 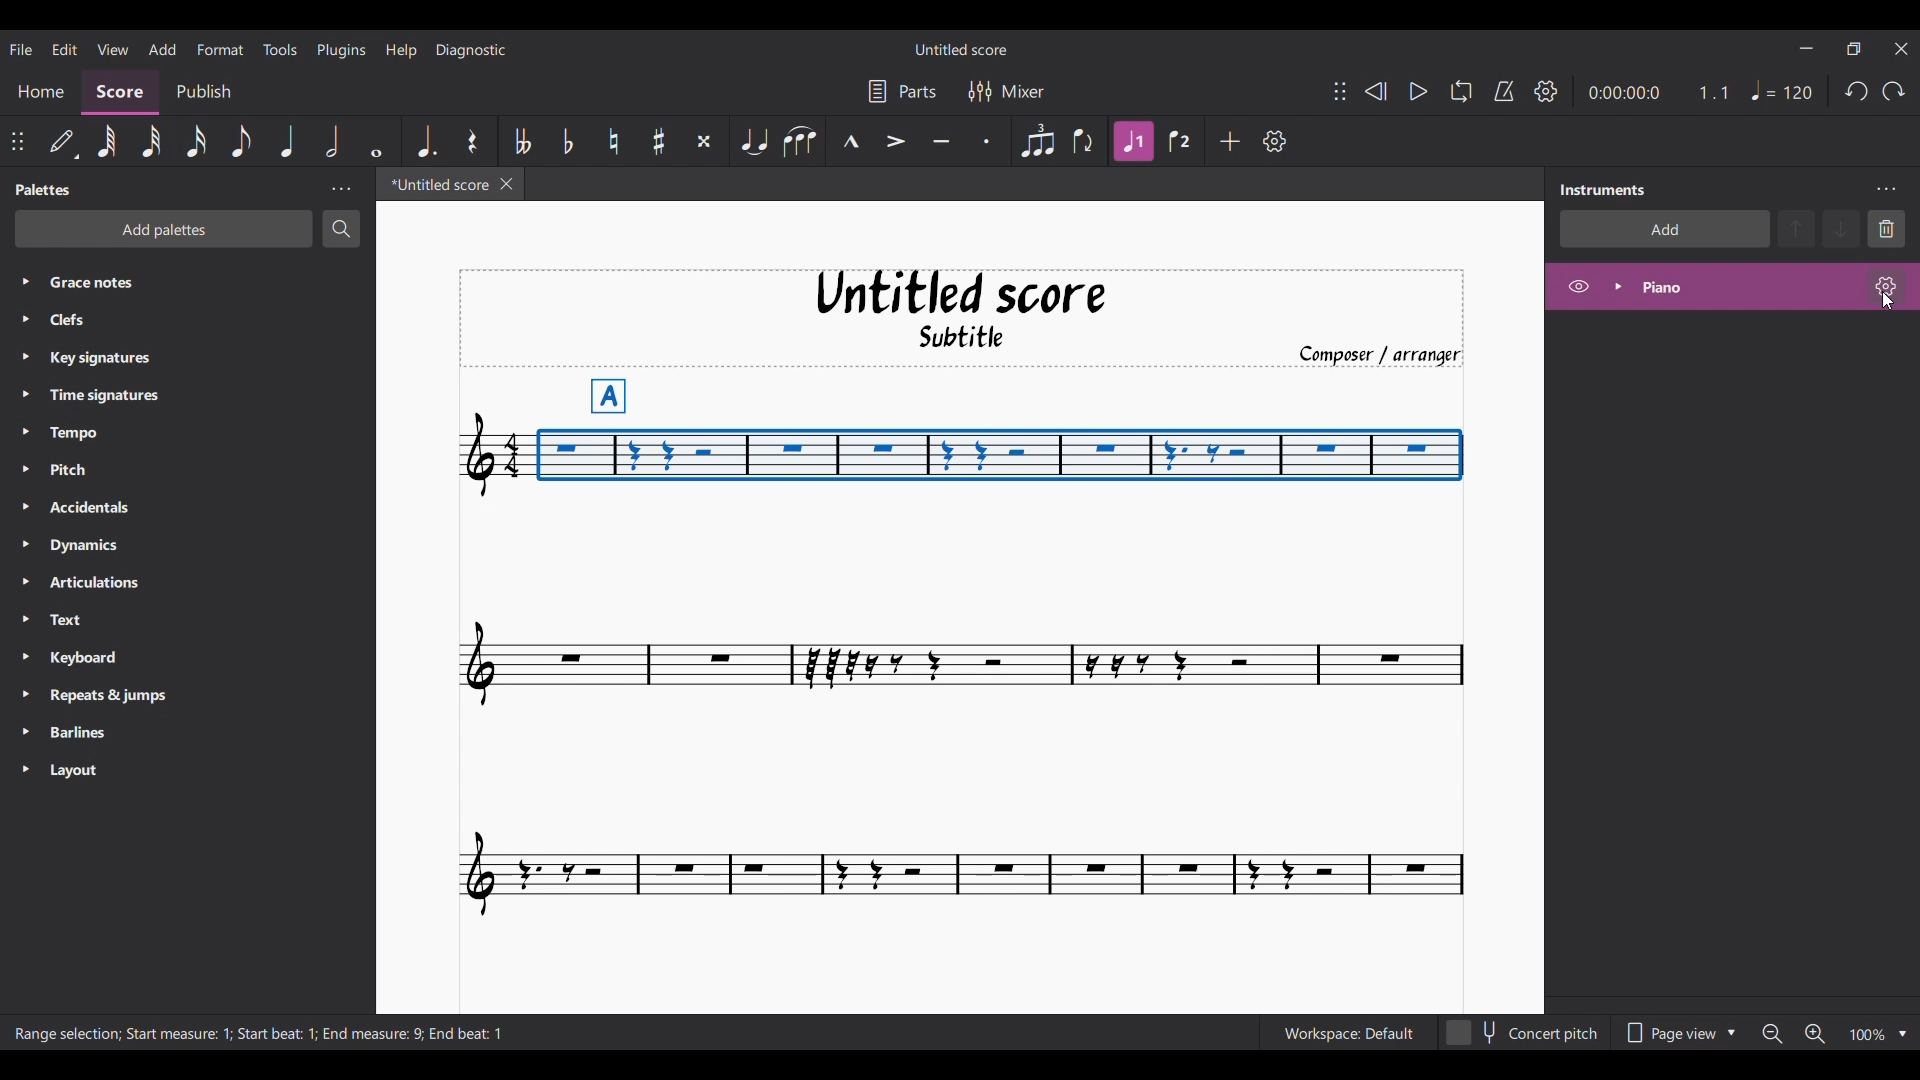 I want to click on Show in a smaller interface, so click(x=1853, y=49).